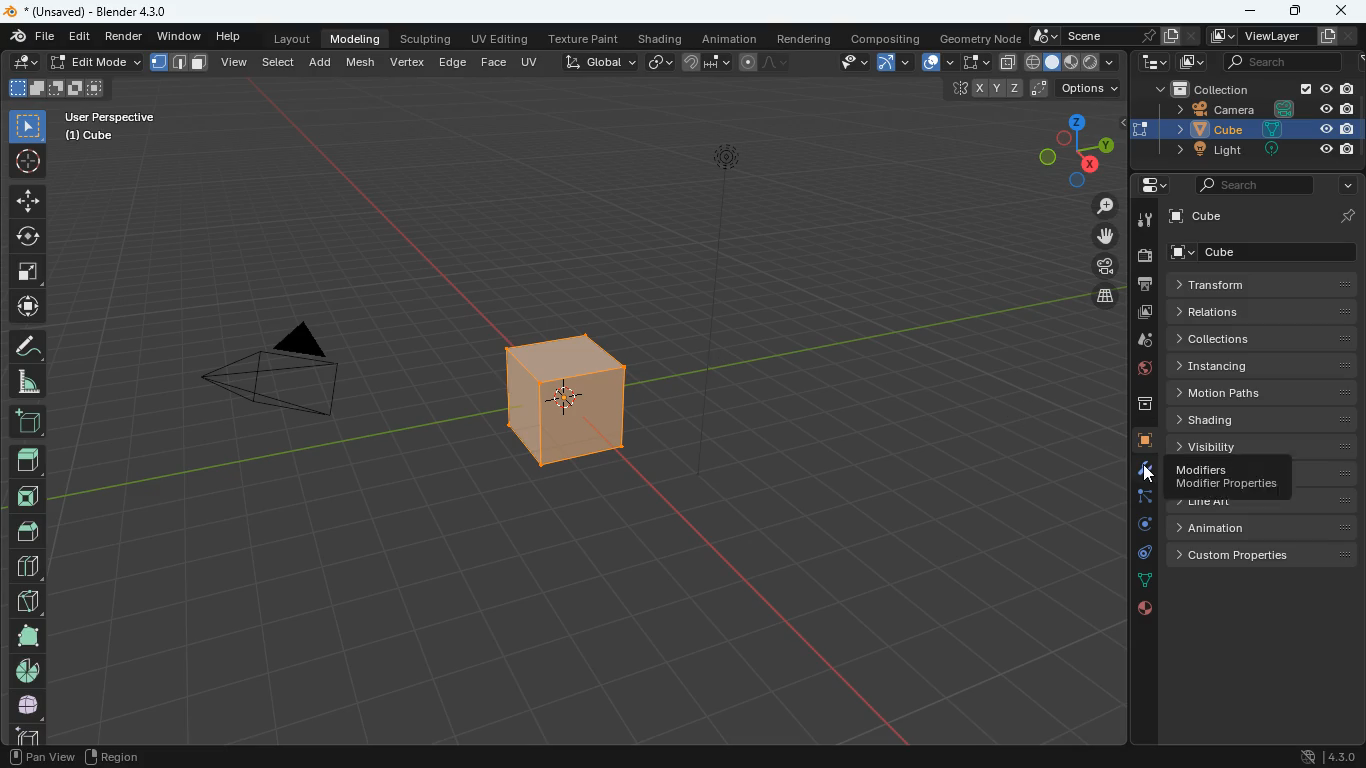 The width and height of the screenshot is (1366, 768). I want to click on transform, so click(1269, 285).